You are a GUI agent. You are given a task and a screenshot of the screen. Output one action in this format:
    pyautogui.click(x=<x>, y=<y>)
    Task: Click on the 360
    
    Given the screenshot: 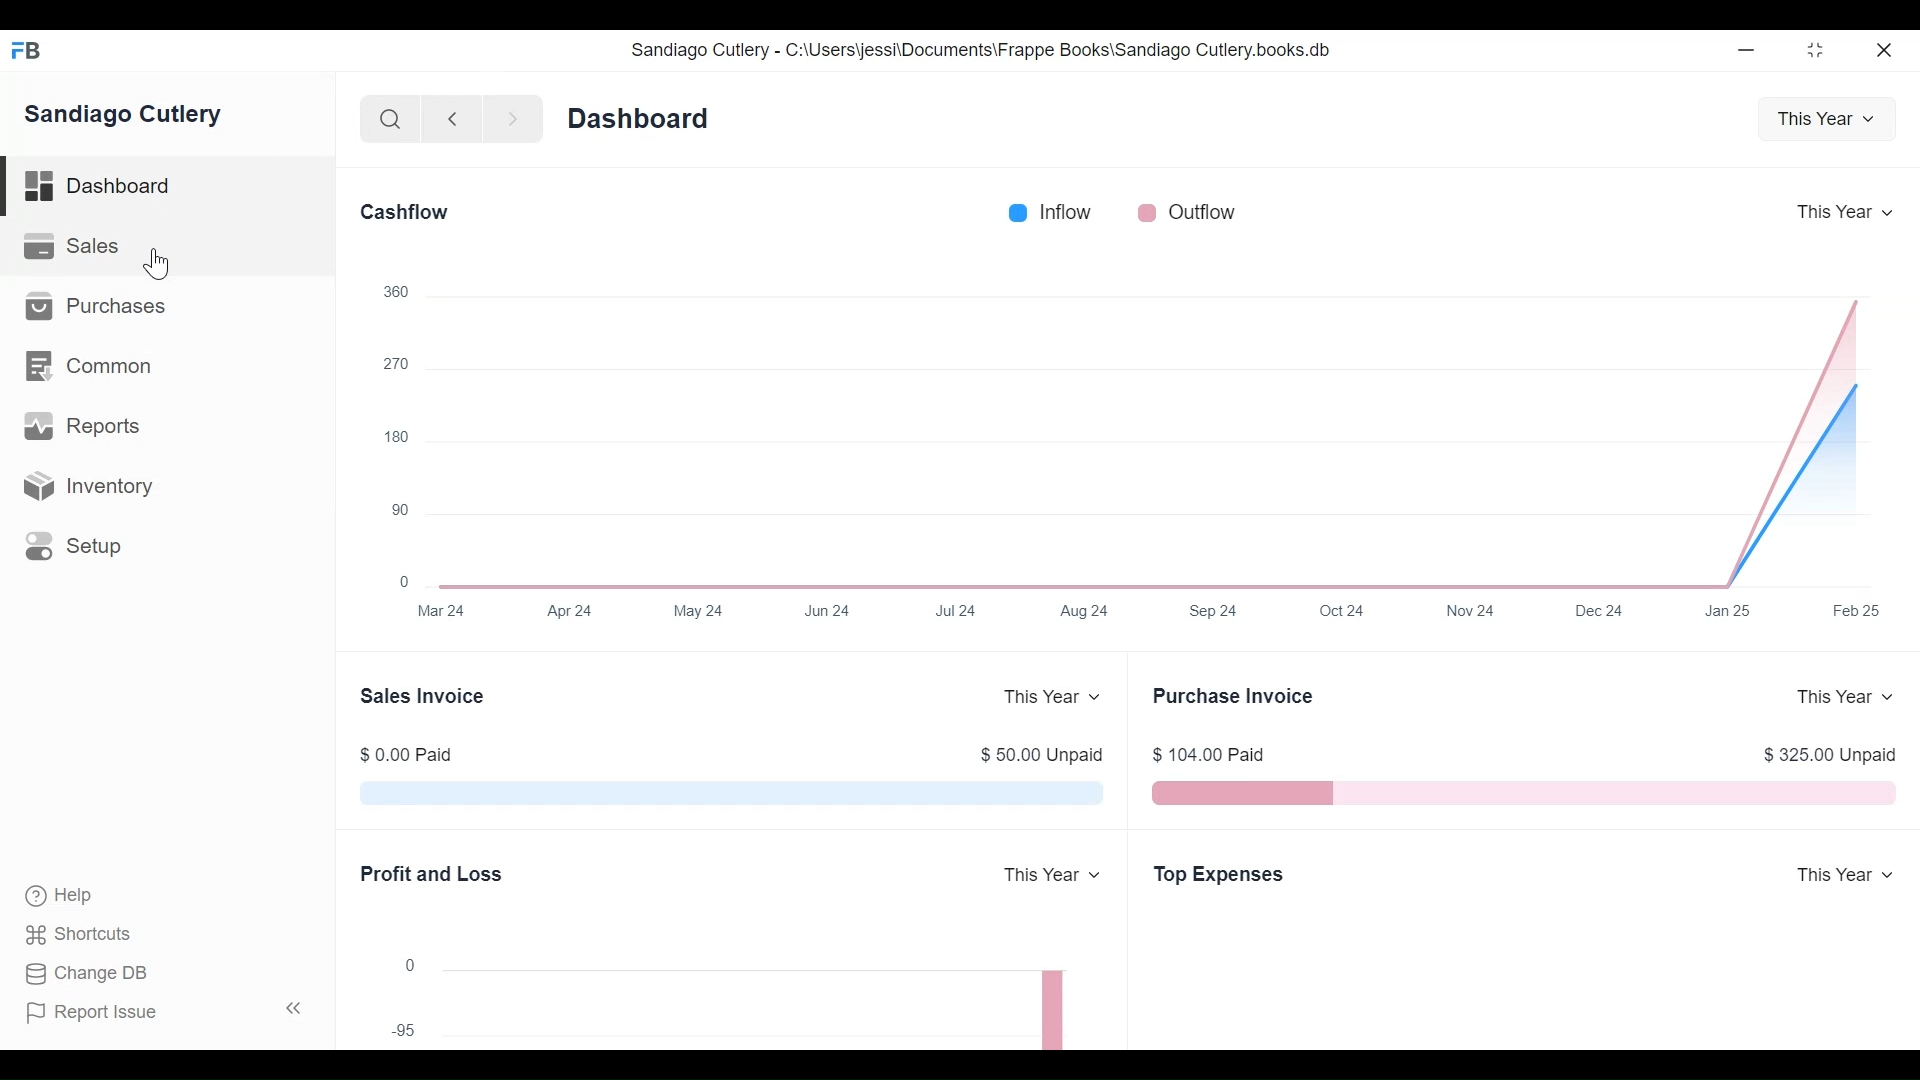 What is the action you would take?
    pyautogui.click(x=398, y=291)
    